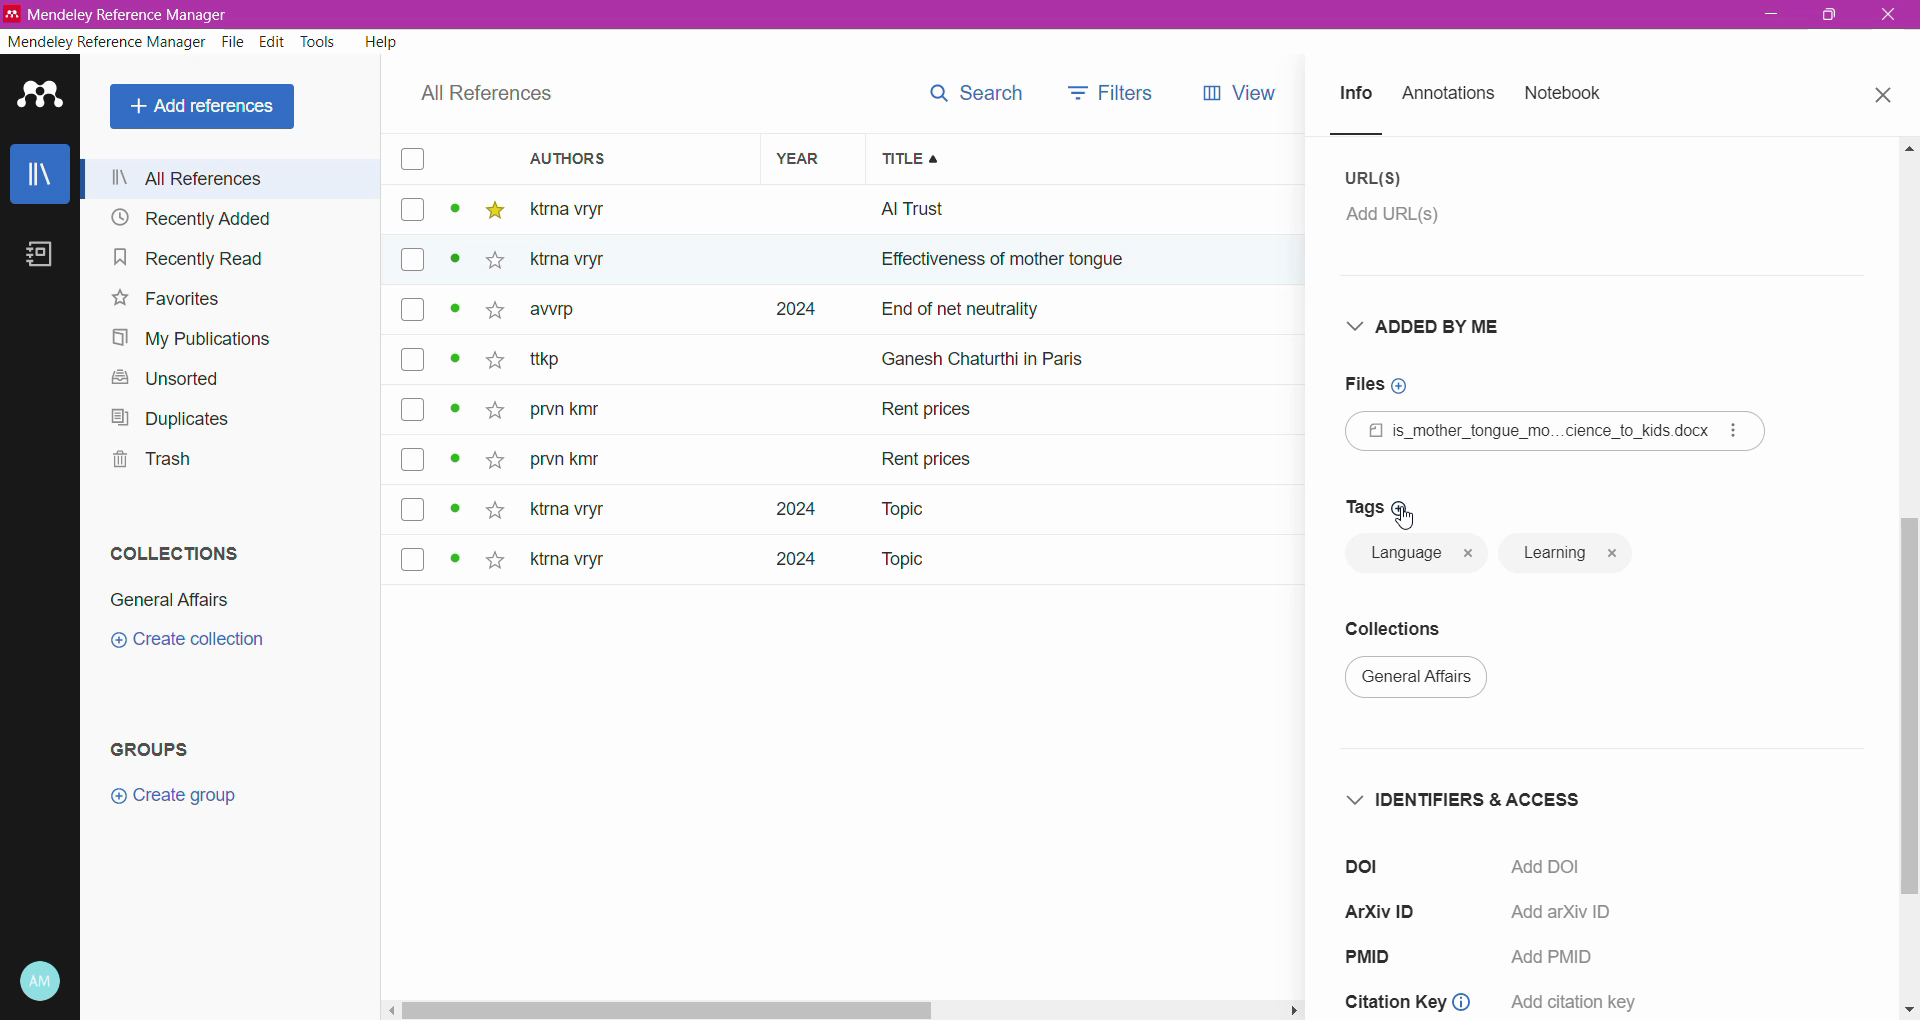  I want to click on Tools, so click(320, 42).